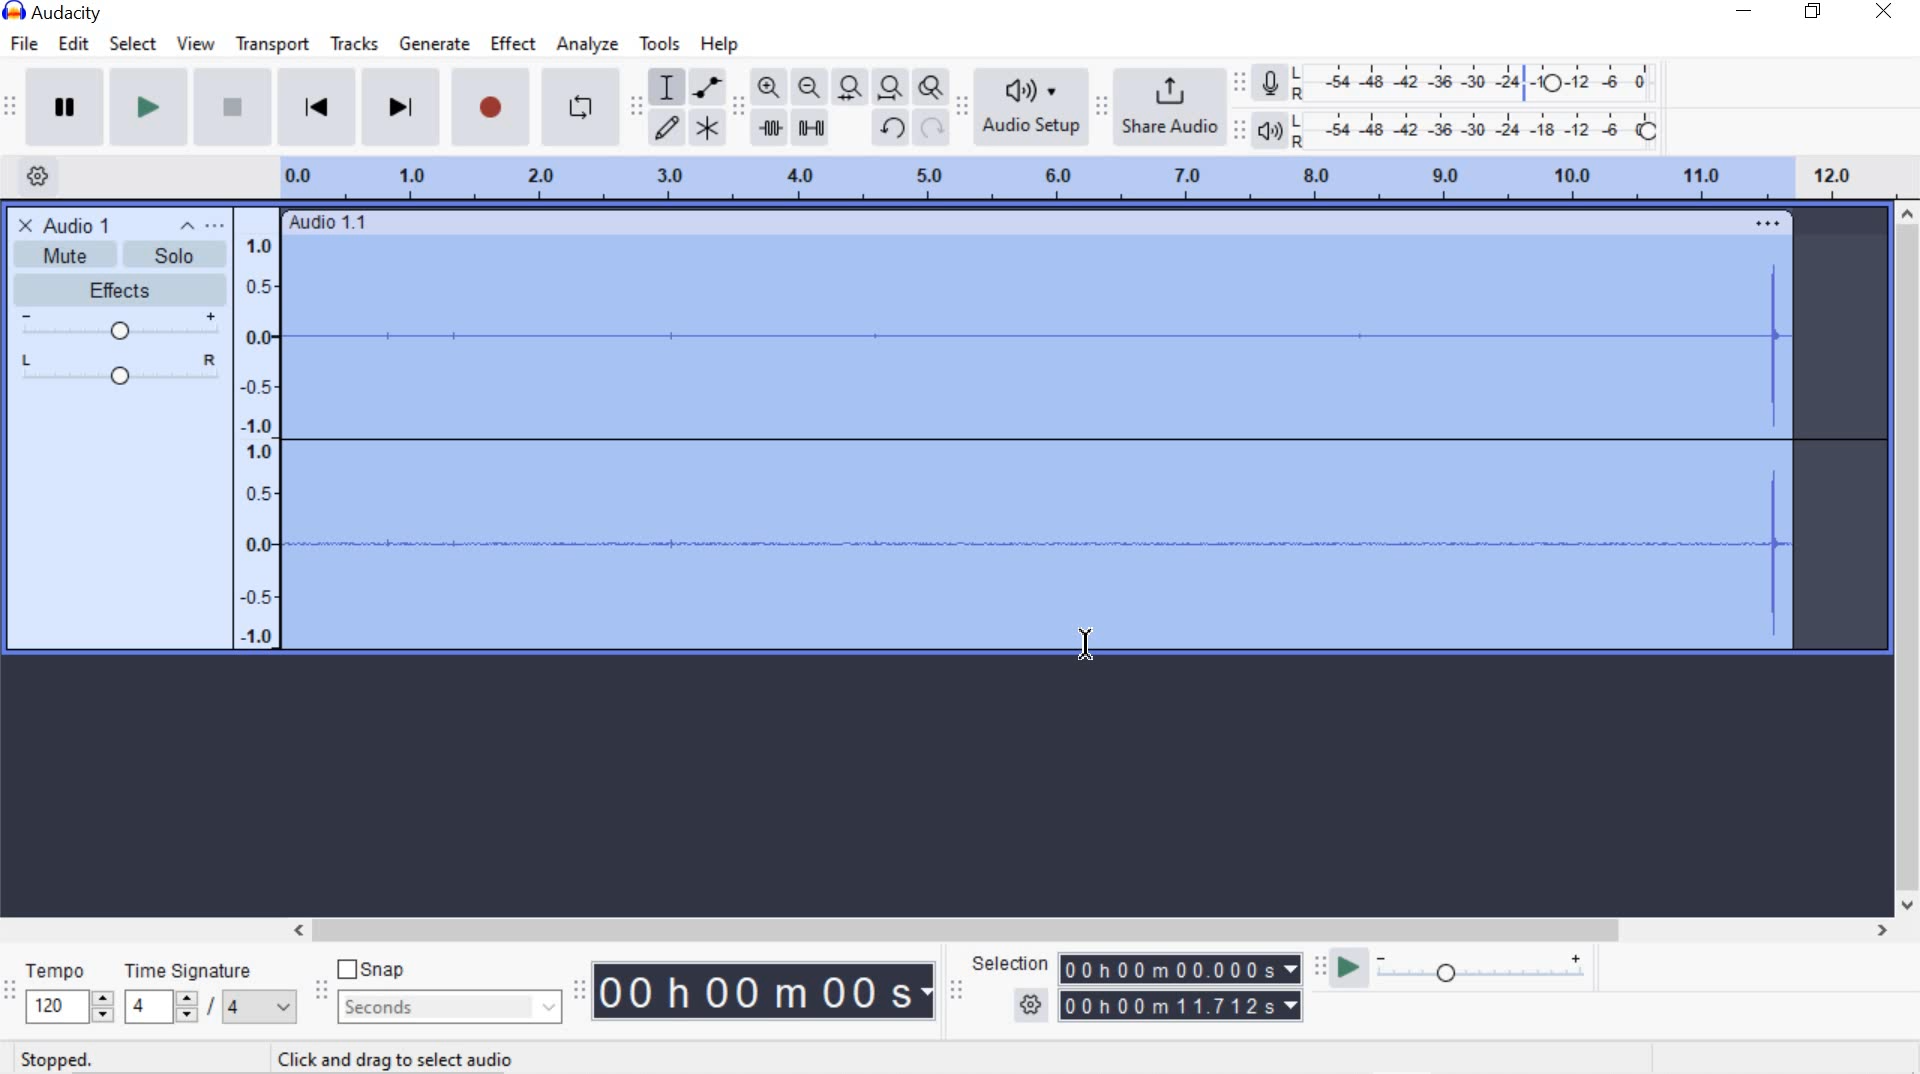 Image resolution: width=1920 pixels, height=1074 pixels. Describe the element at coordinates (260, 427) in the screenshot. I see `Menu` at that location.